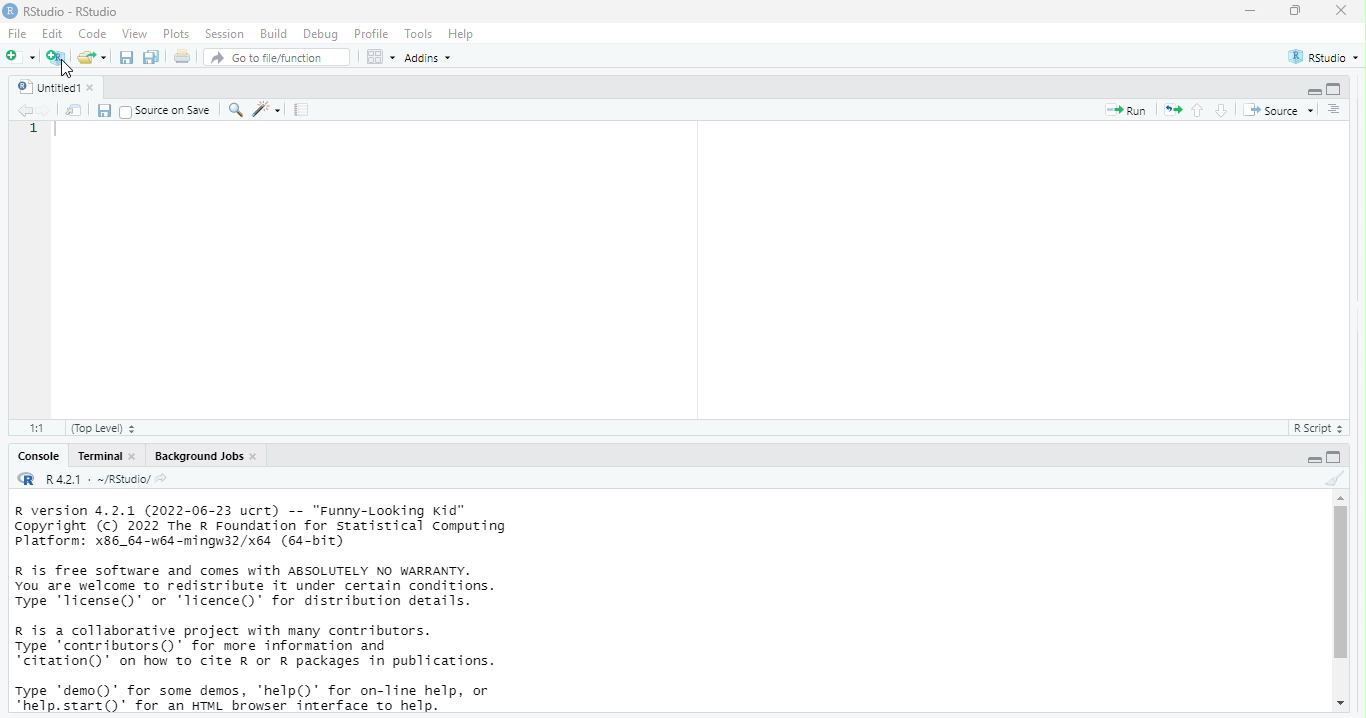 The height and width of the screenshot is (718, 1366). I want to click on create a project, so click(57, 56).